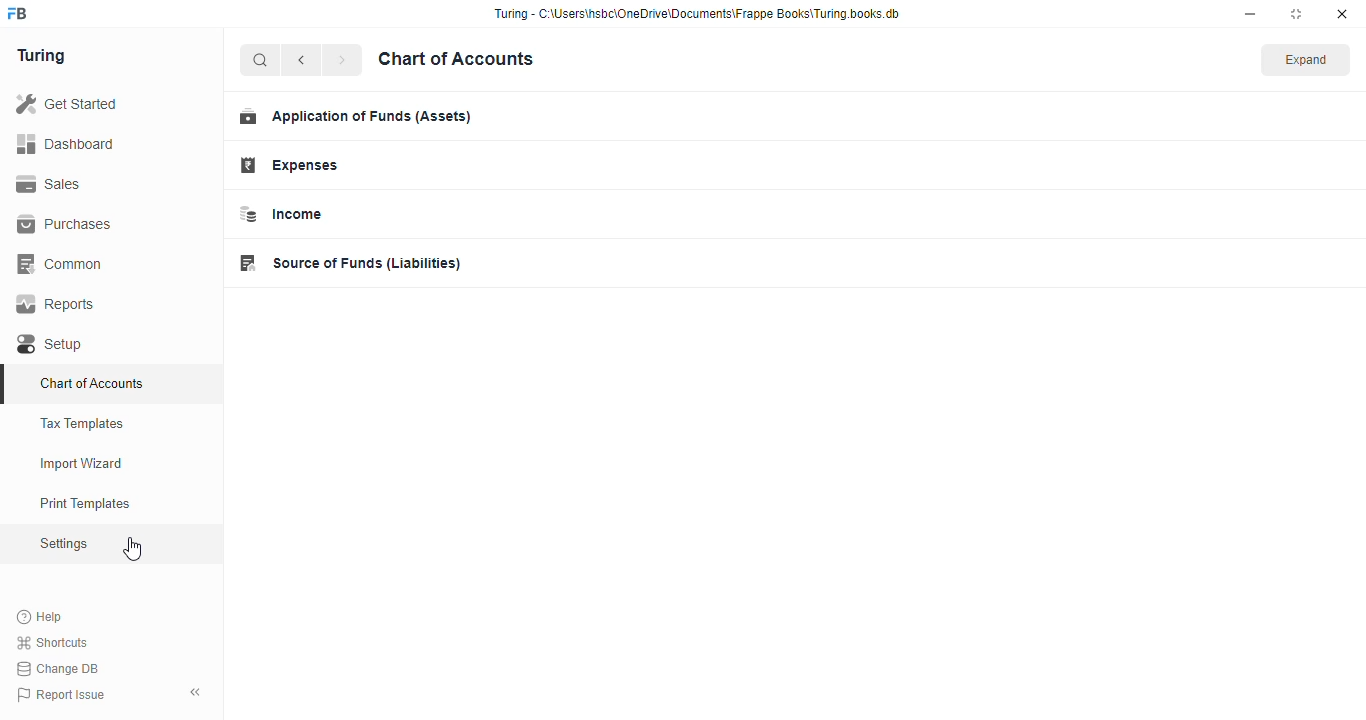 The image size is (1366, 720). What do you see at coordinates (52, 184) in the screenshot?
I see `sales` at bounding box center [52, 184].